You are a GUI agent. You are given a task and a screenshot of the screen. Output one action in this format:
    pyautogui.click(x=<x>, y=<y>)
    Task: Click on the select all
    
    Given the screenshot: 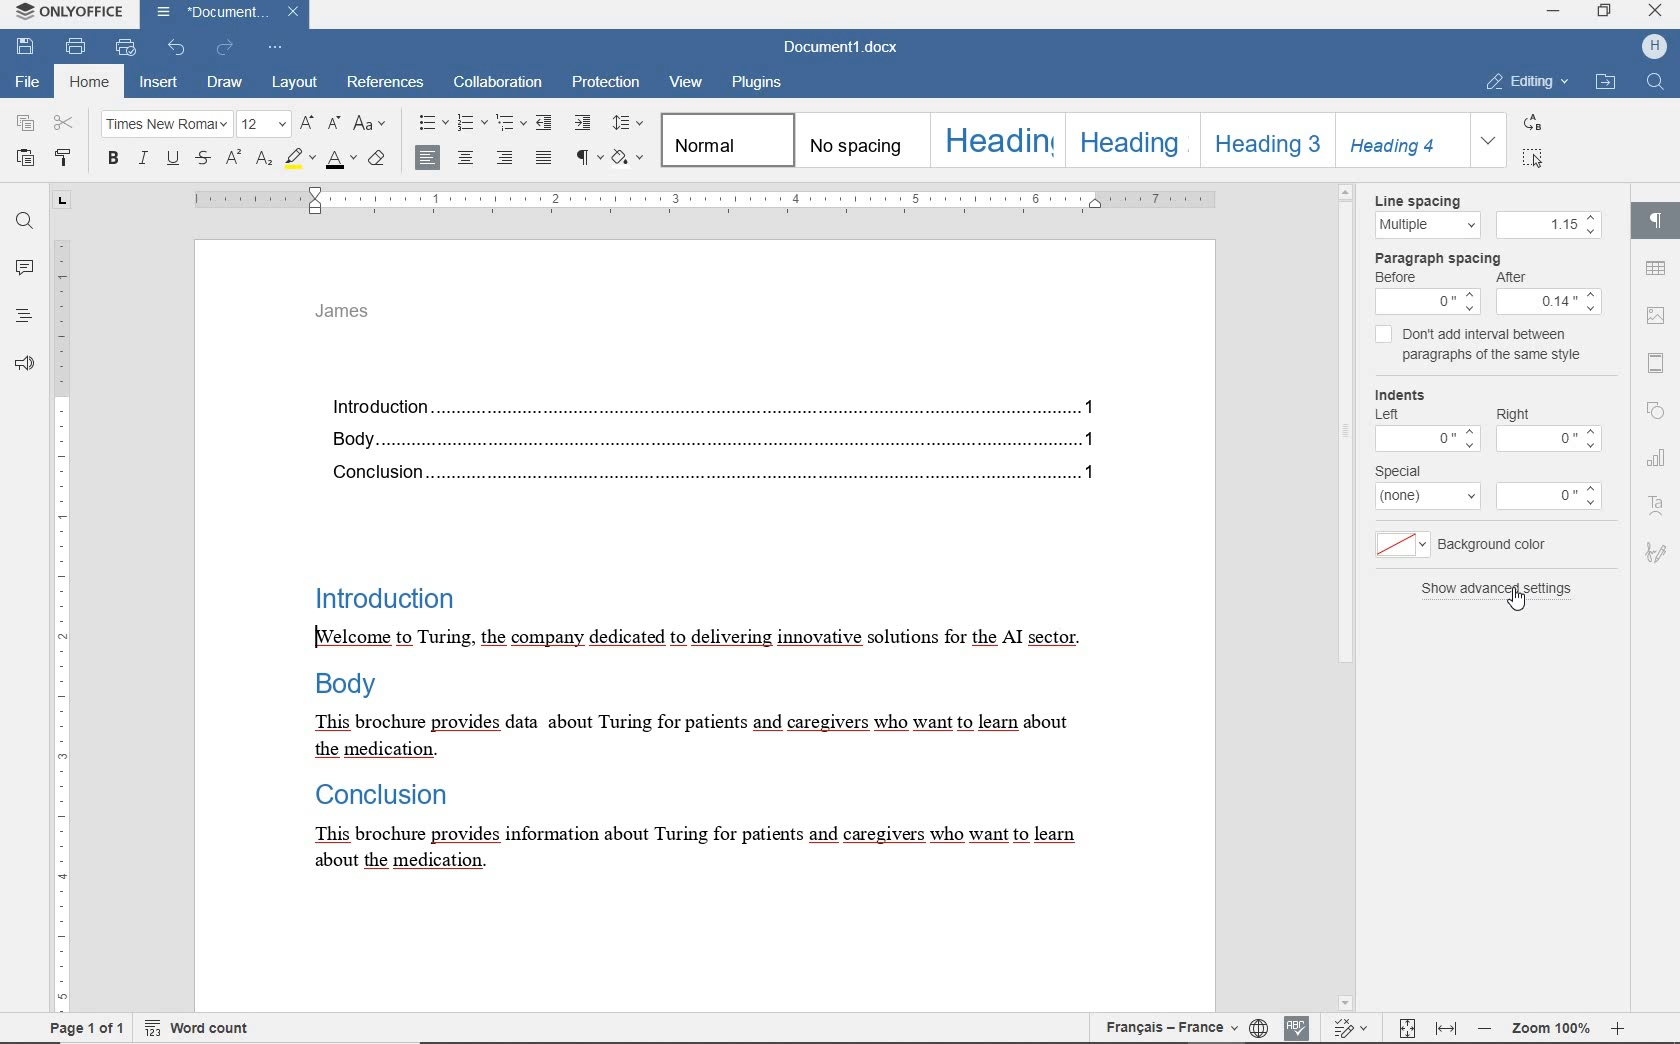 What is the action you would take?
    pyautogui.click(x=1534, y=160)
    